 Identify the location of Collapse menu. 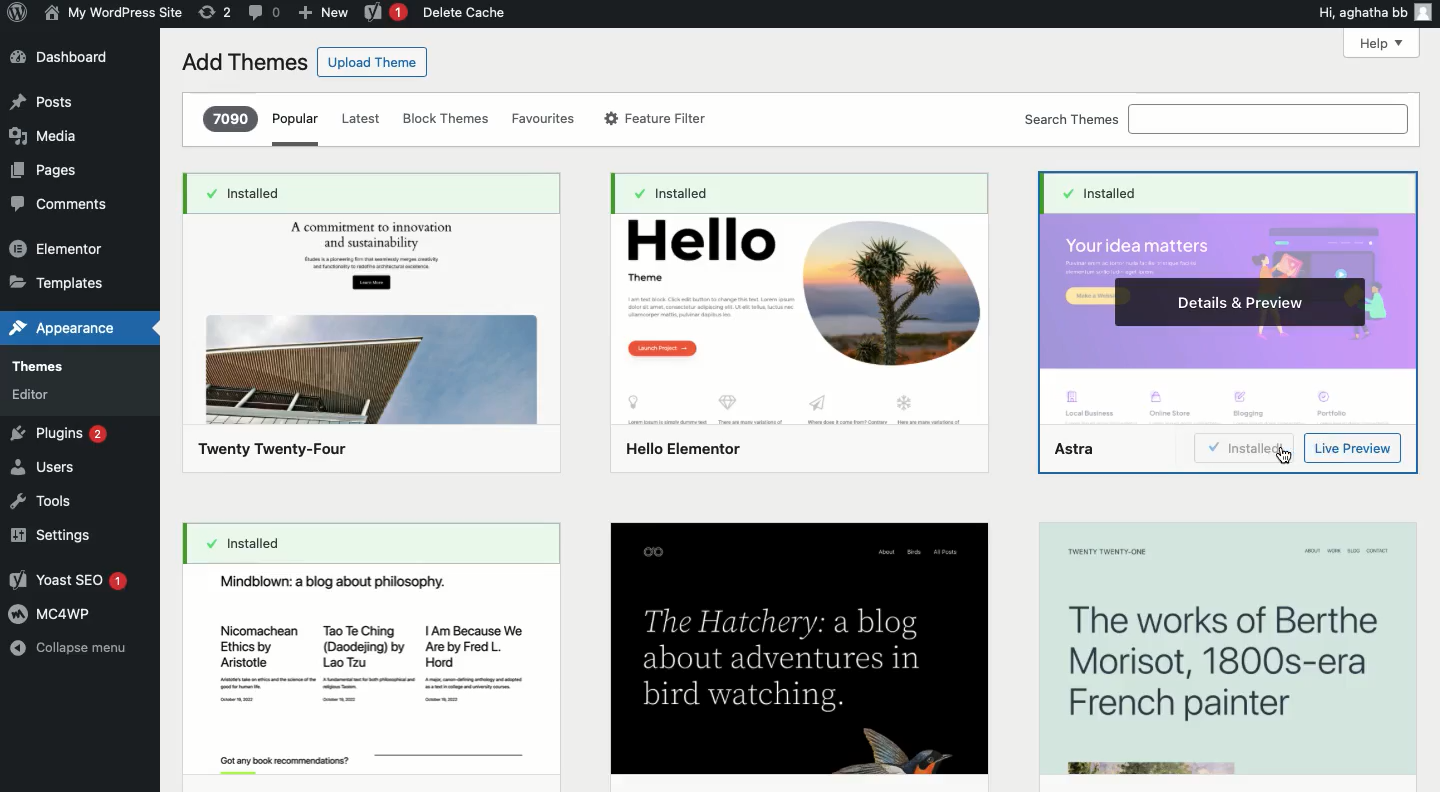
(71, 648).